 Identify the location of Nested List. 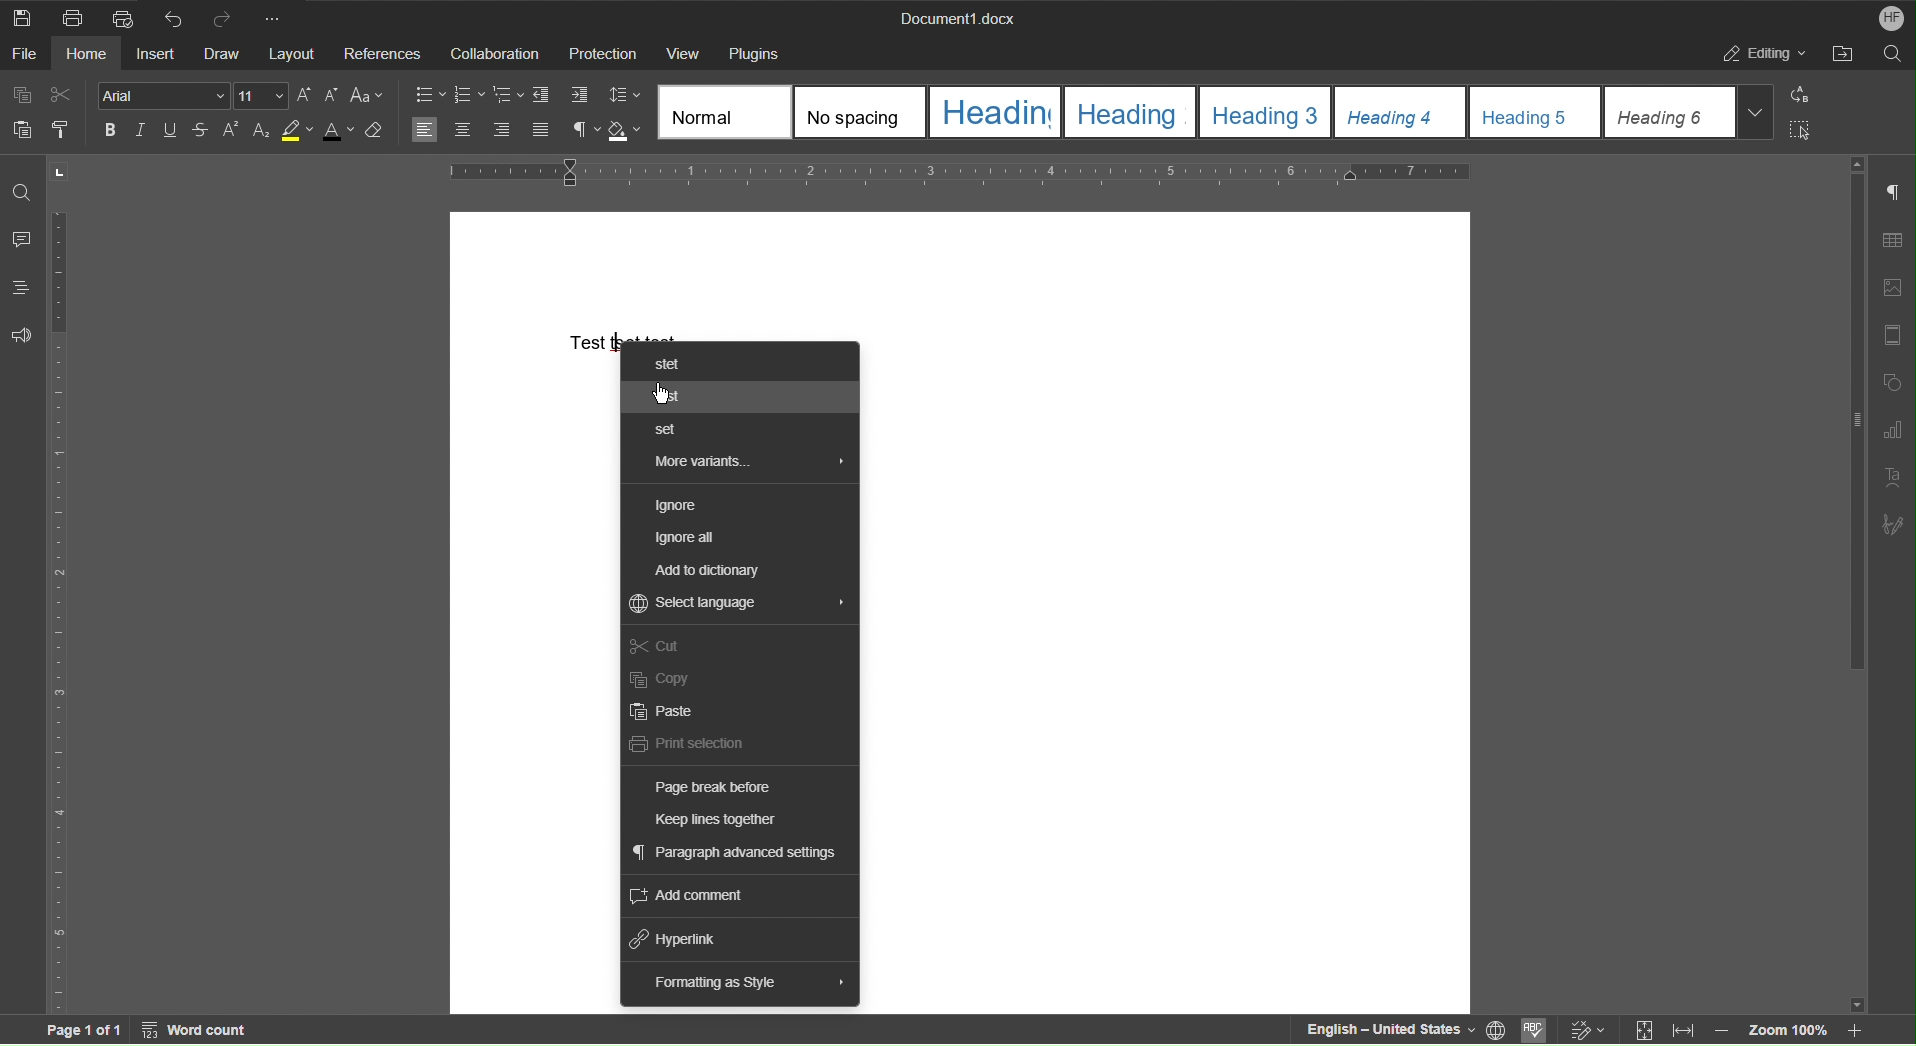
(509, 95).